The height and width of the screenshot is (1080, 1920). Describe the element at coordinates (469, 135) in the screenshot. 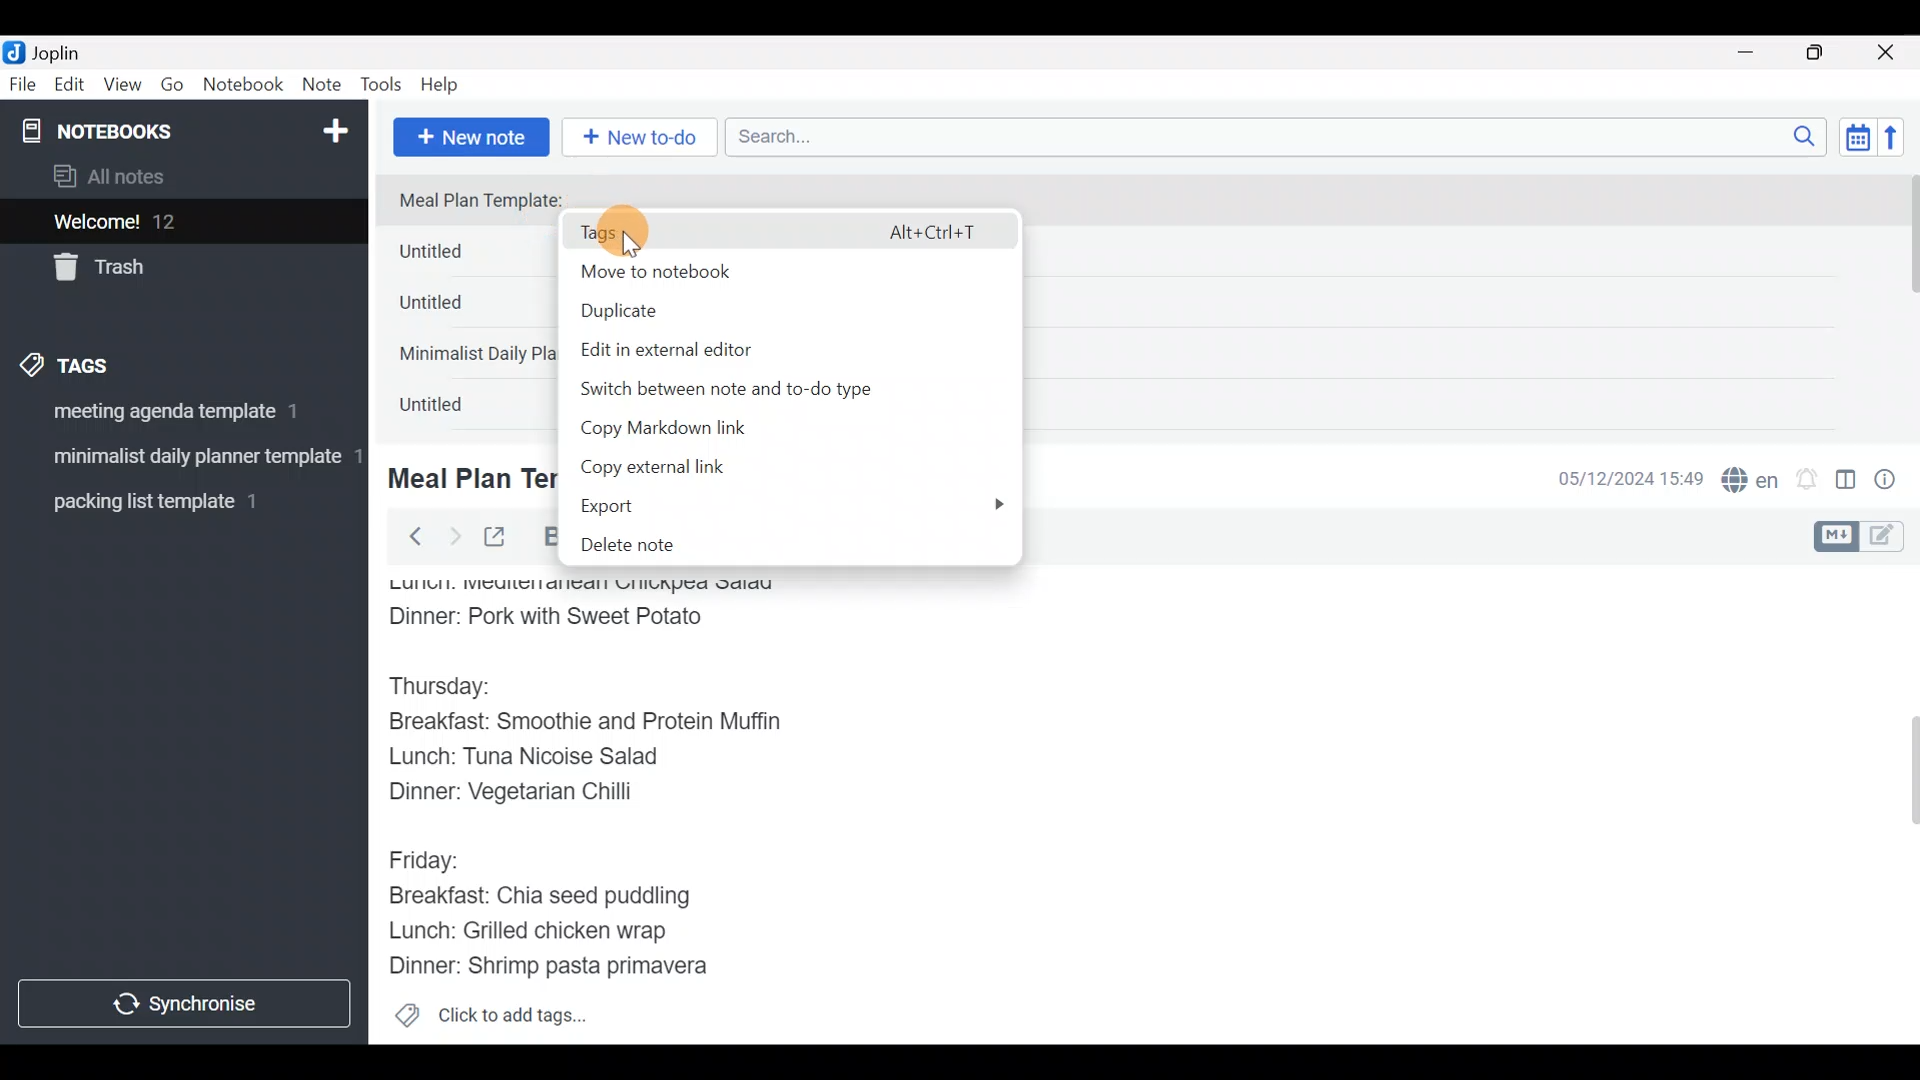

I see `New note` at that location.